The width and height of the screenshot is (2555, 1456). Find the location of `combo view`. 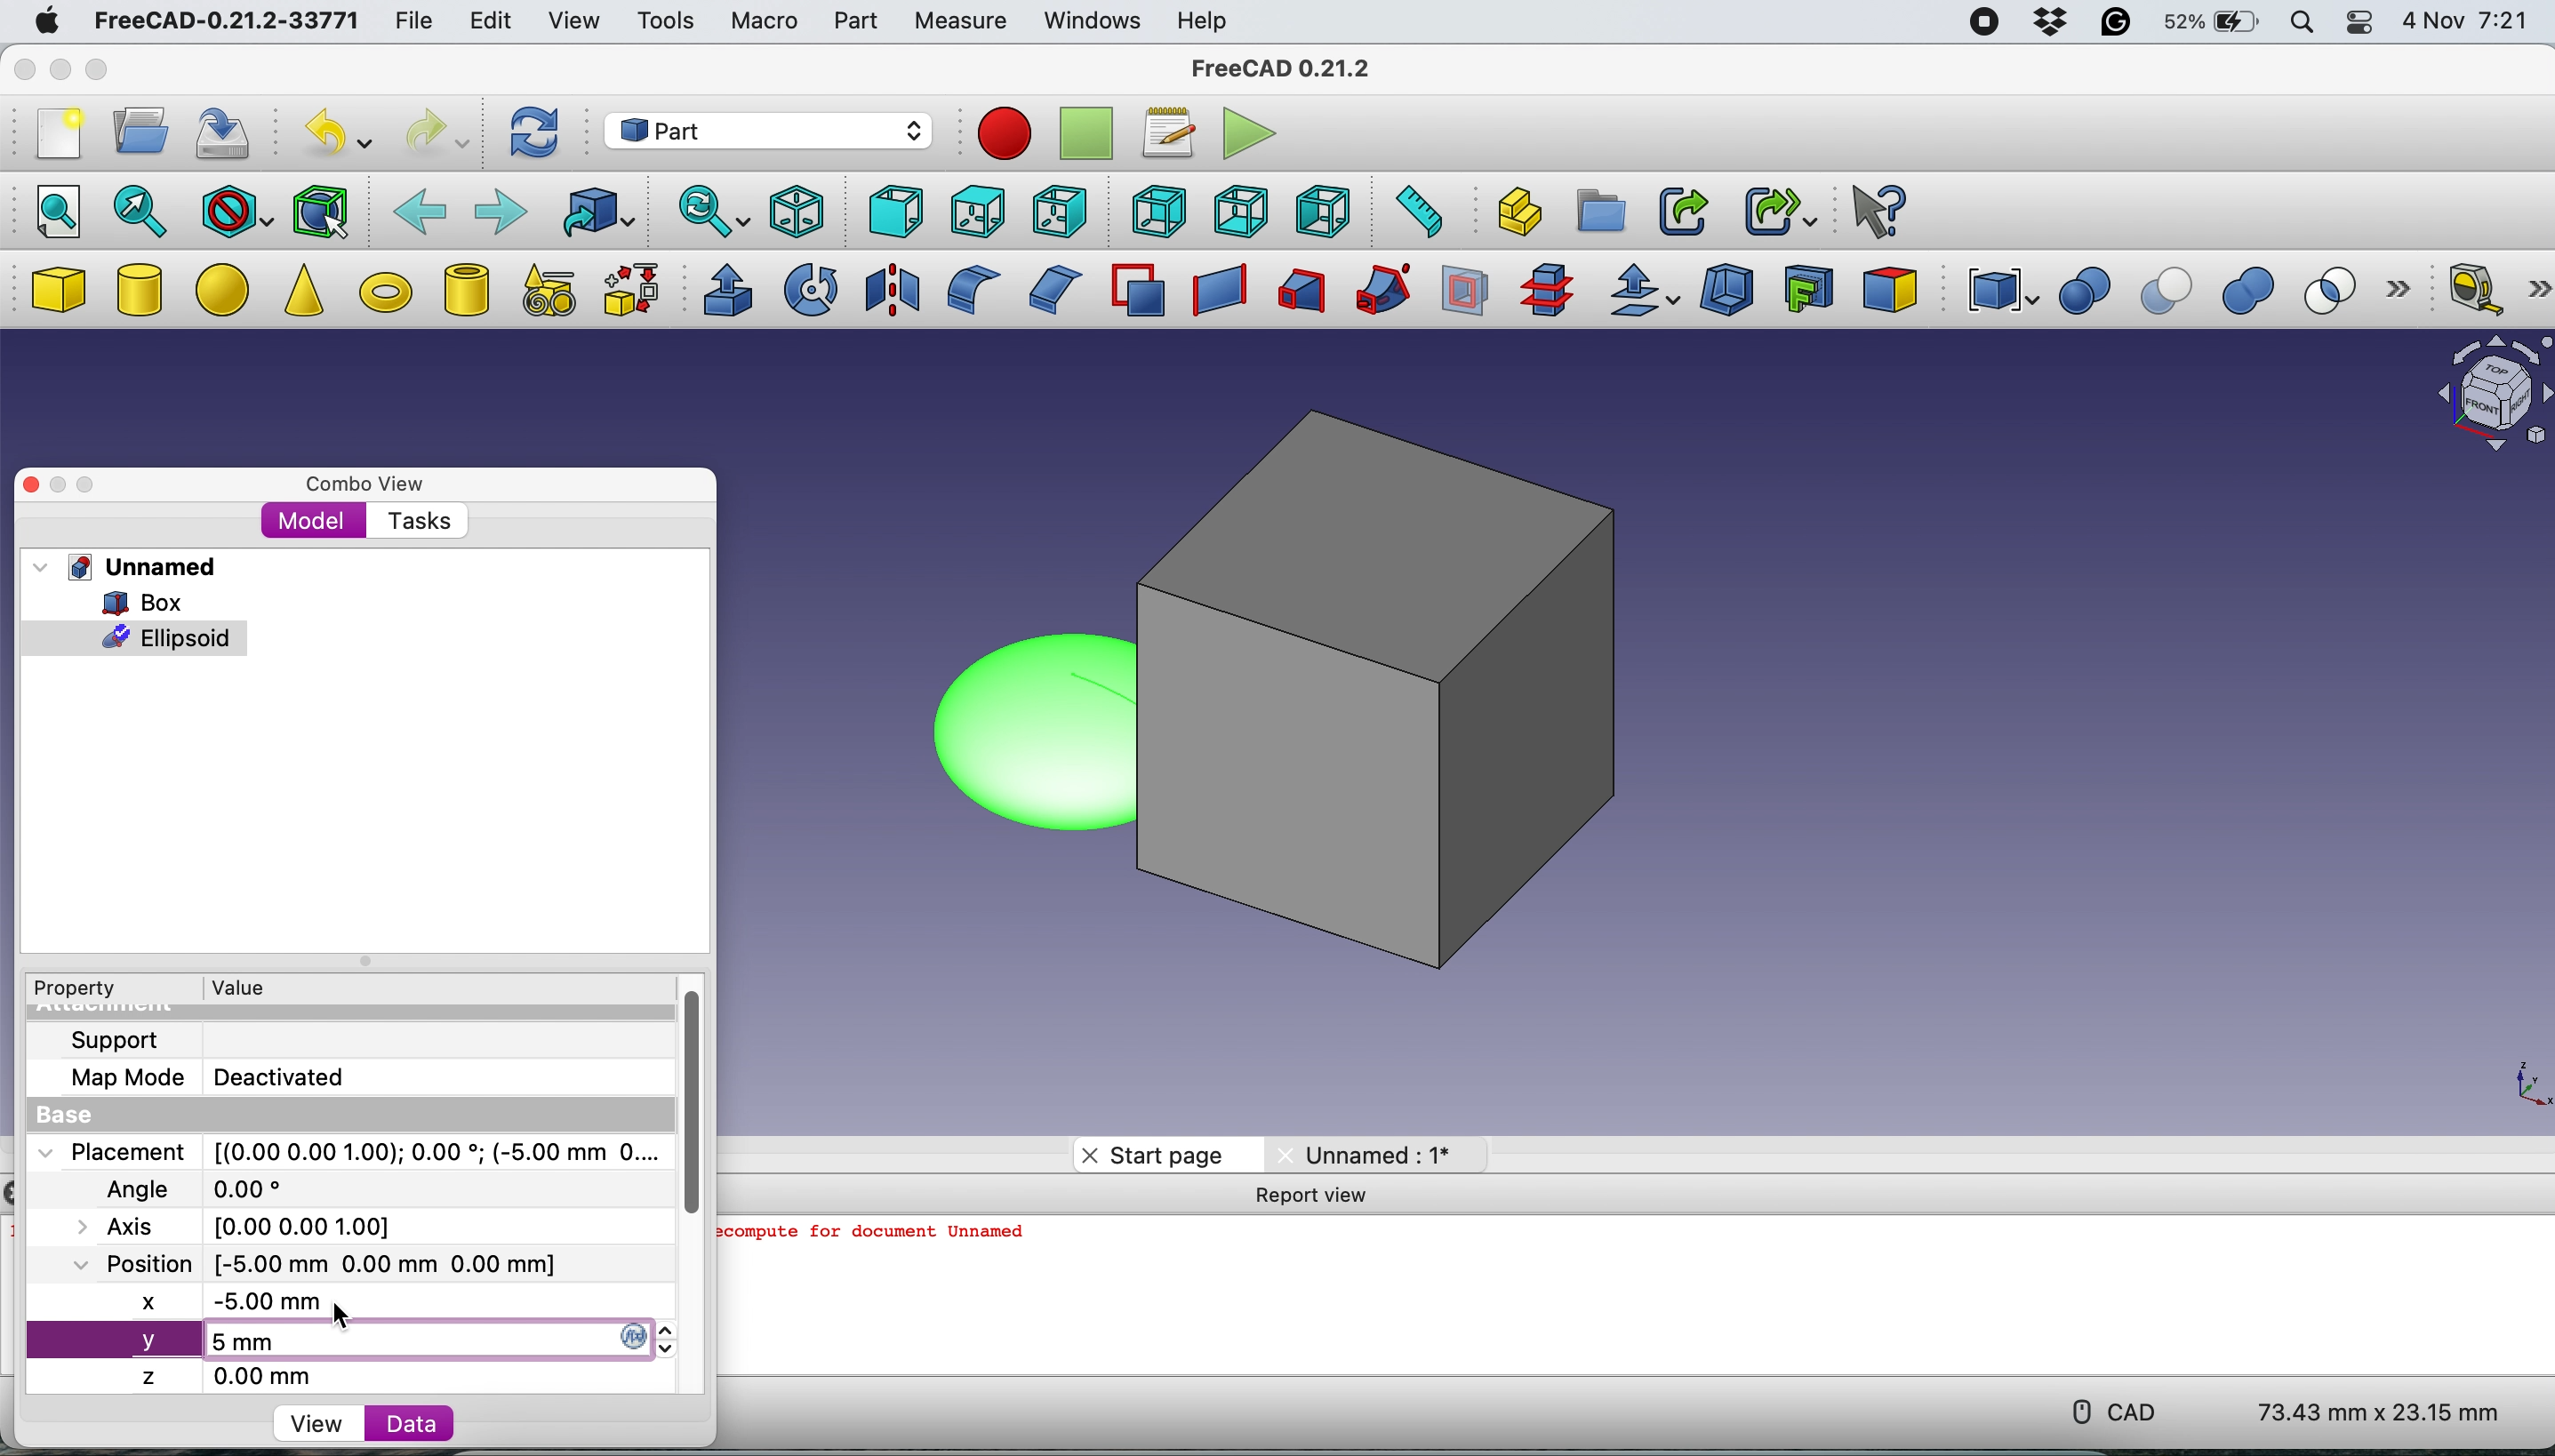

combo view is located at coordinates (358, 478).